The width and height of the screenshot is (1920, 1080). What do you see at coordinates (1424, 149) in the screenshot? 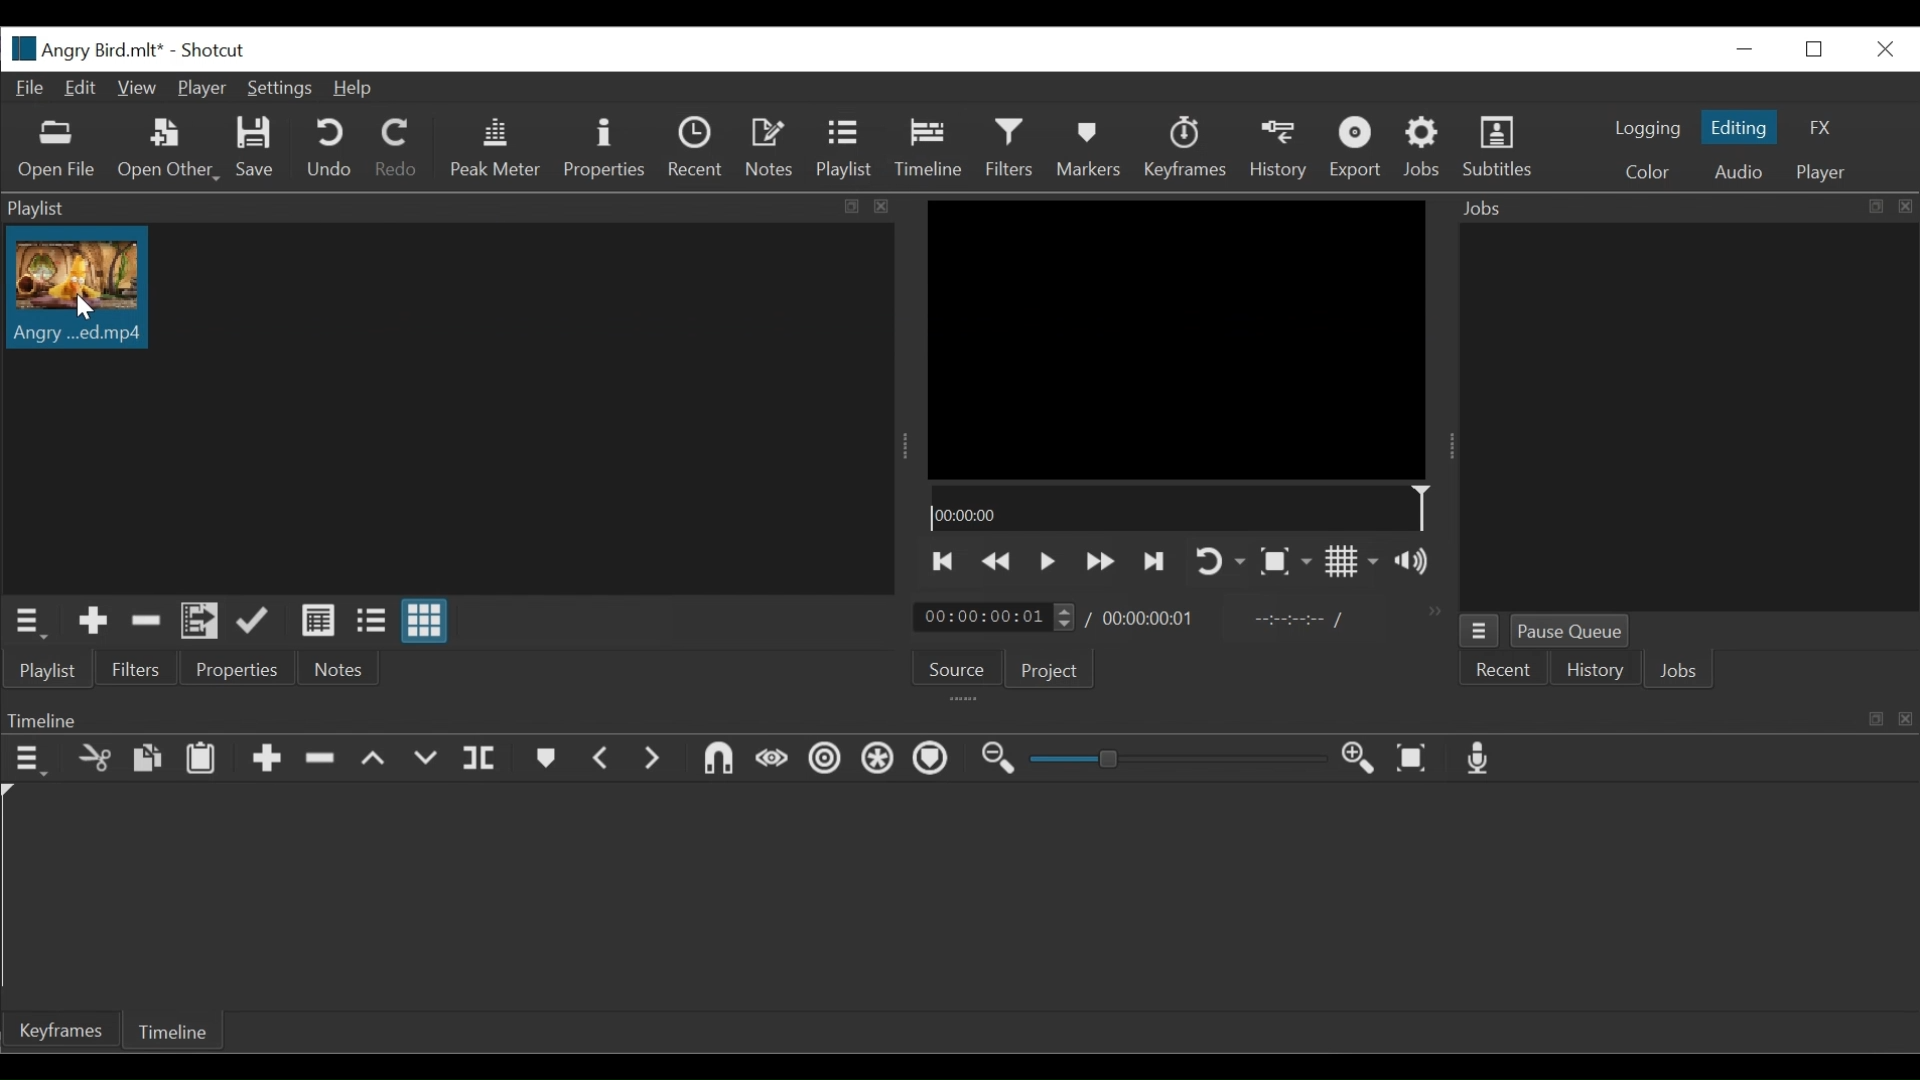
I see `Jobs` at bounding box center [1424, 149].